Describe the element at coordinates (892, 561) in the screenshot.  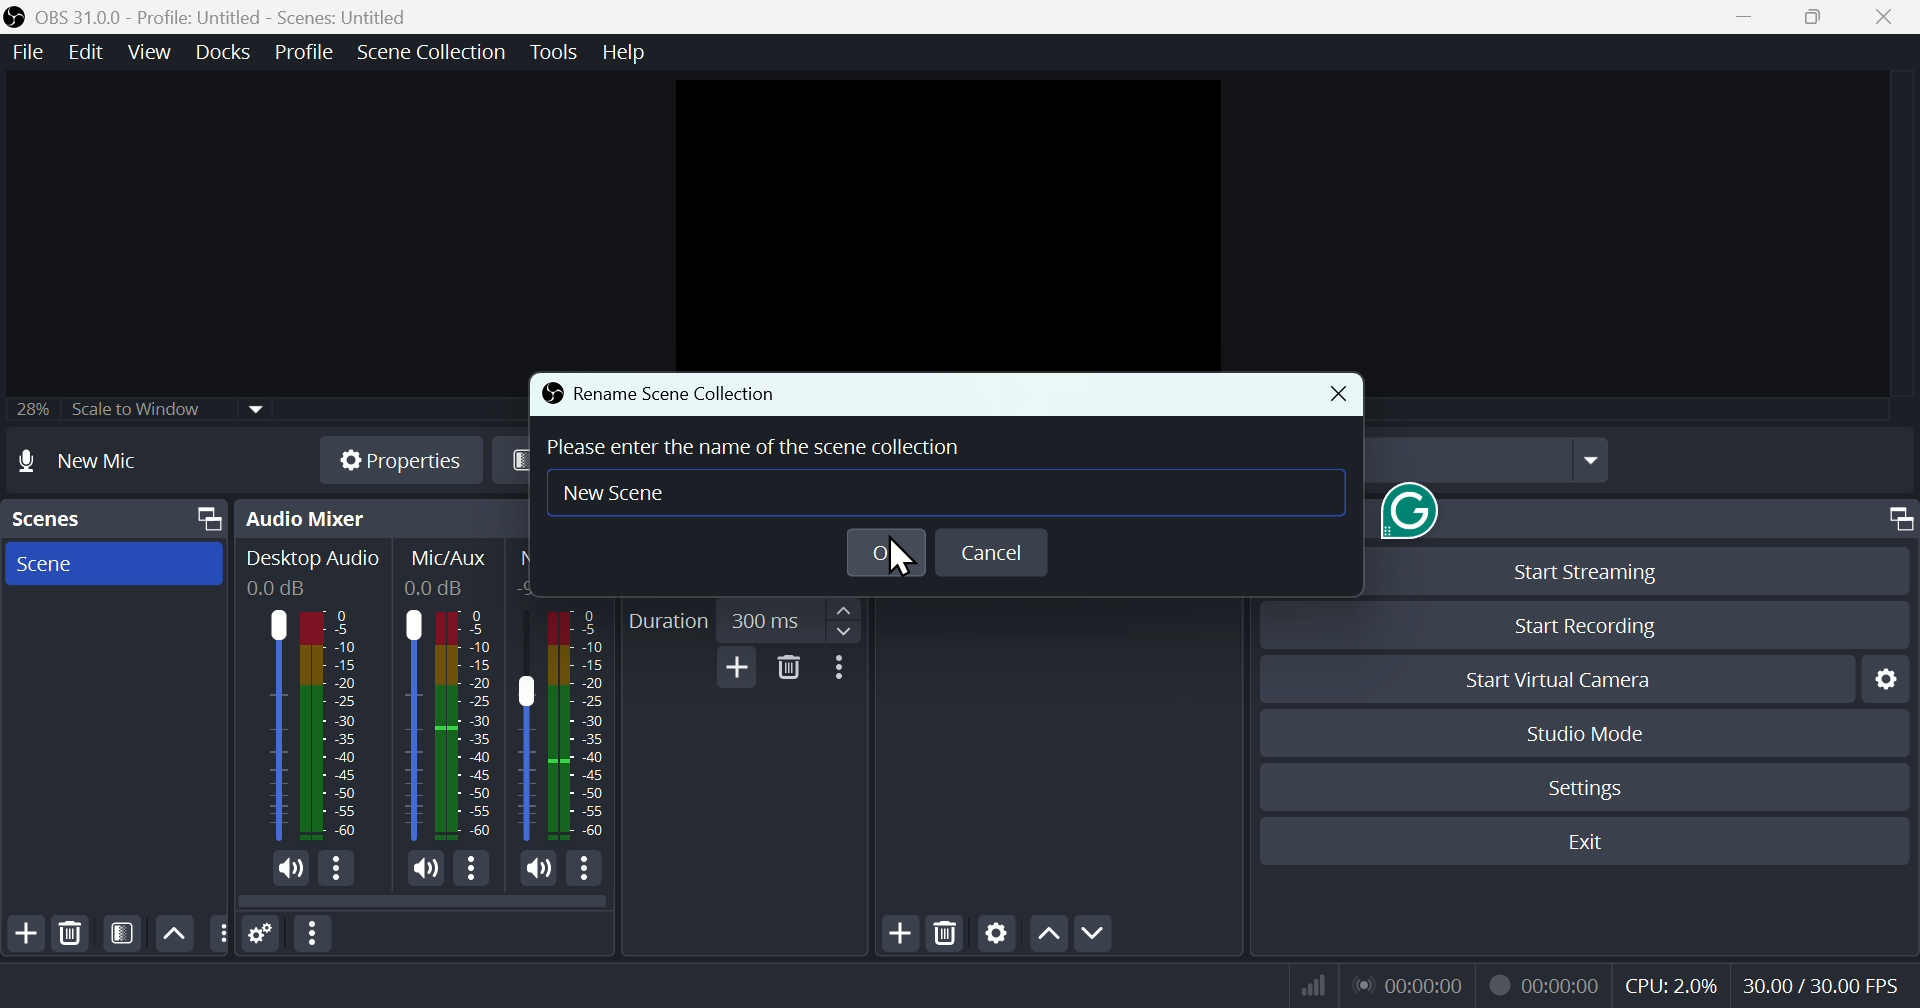
I see `cursor` at that location.